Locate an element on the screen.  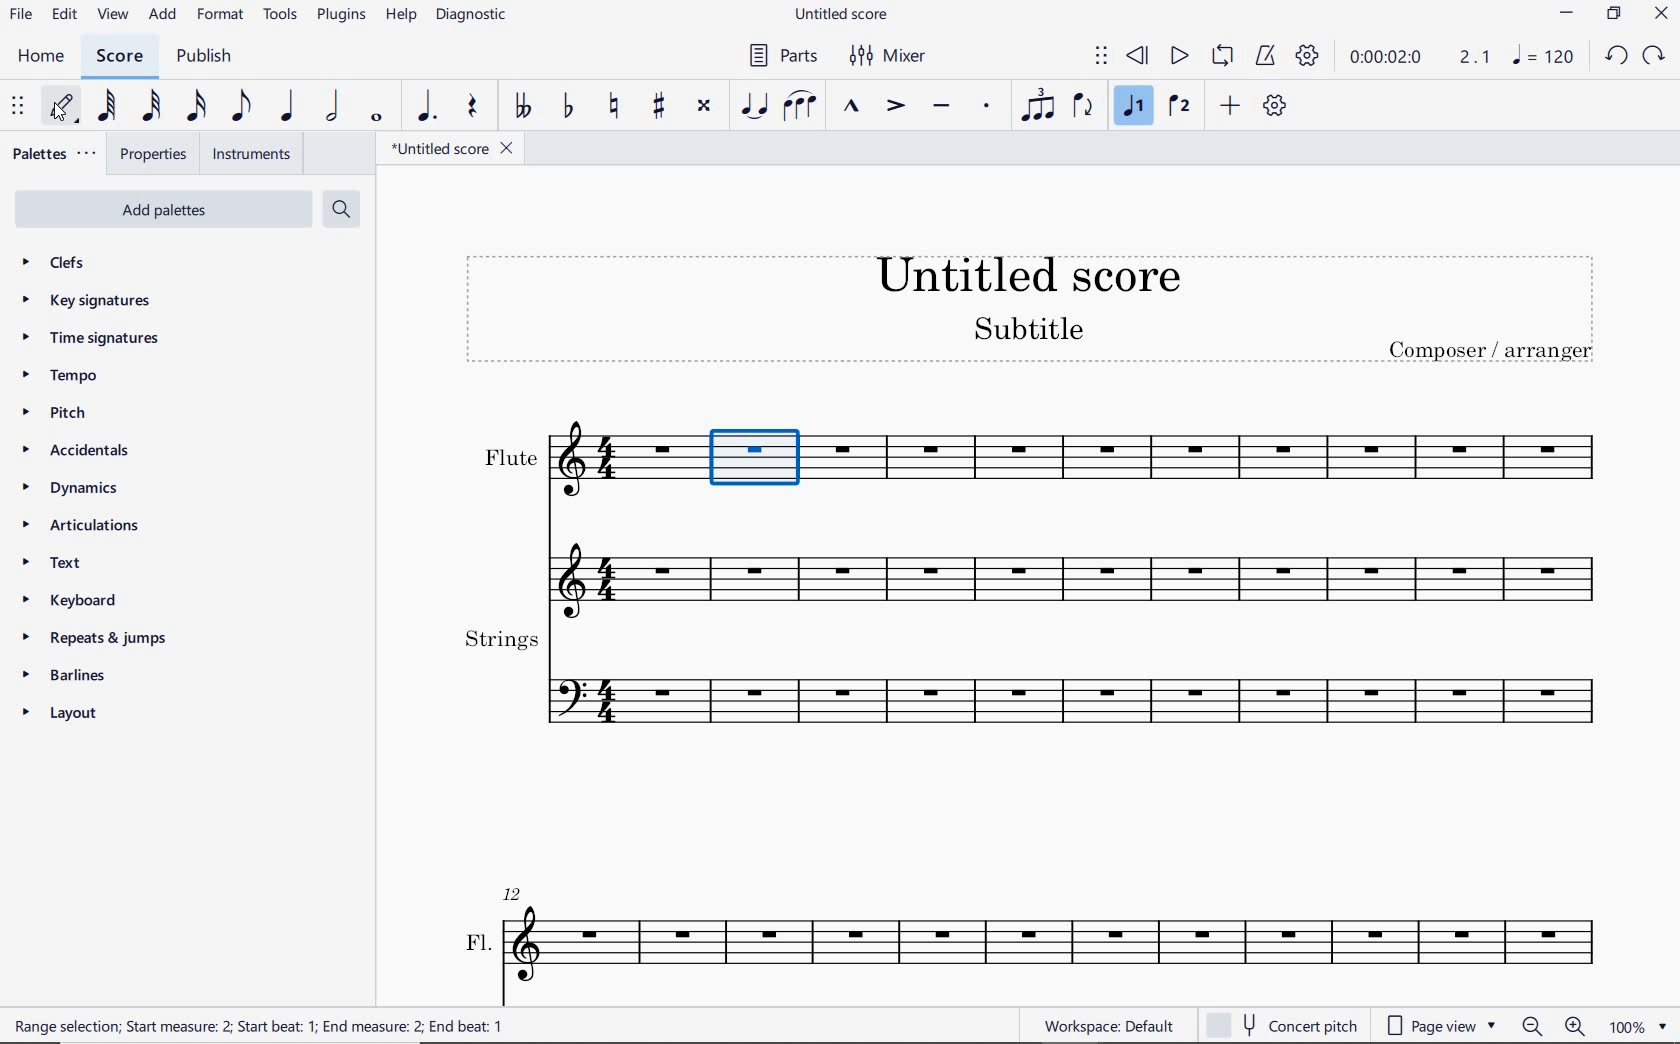
TOGGLE DOUBLE-SHARP is located at coordinates (703, 104).